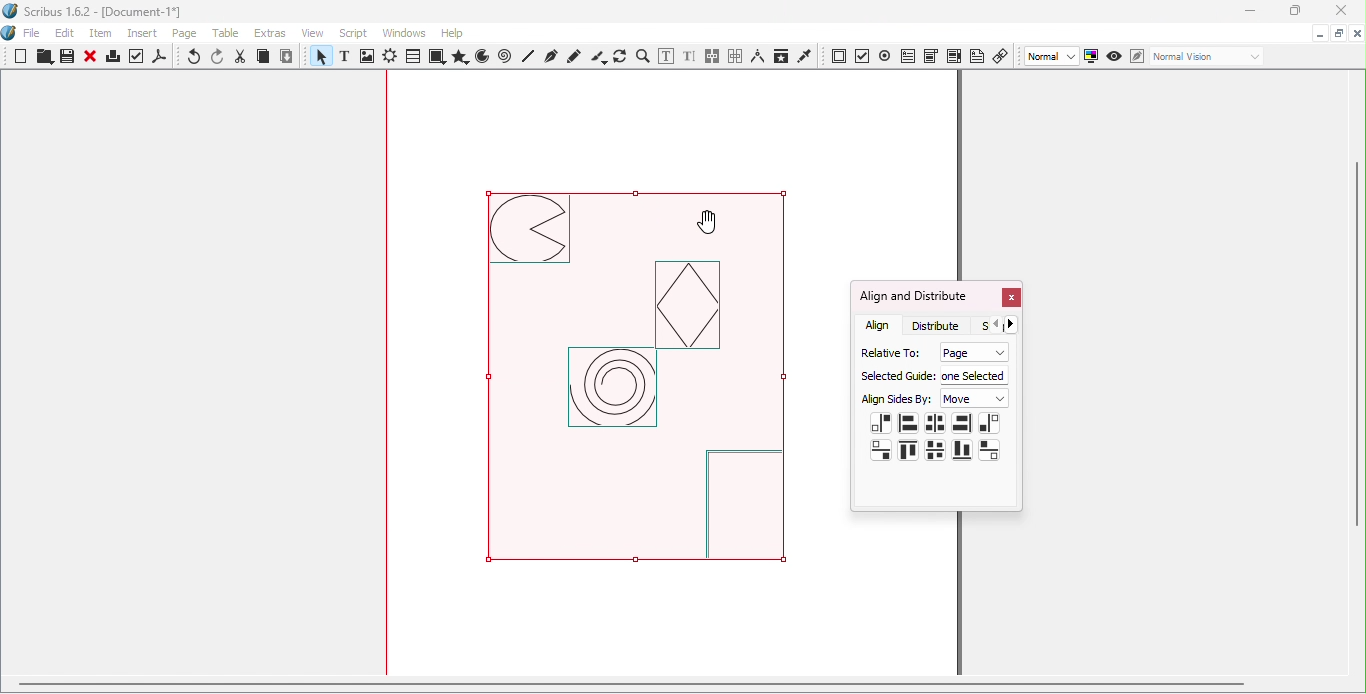 This screenshot has height=694, width=1366. What do you see at coordinates (913, 296) in the screenshot?
I see `Align and Distribute` at bounding box center [913, 296].